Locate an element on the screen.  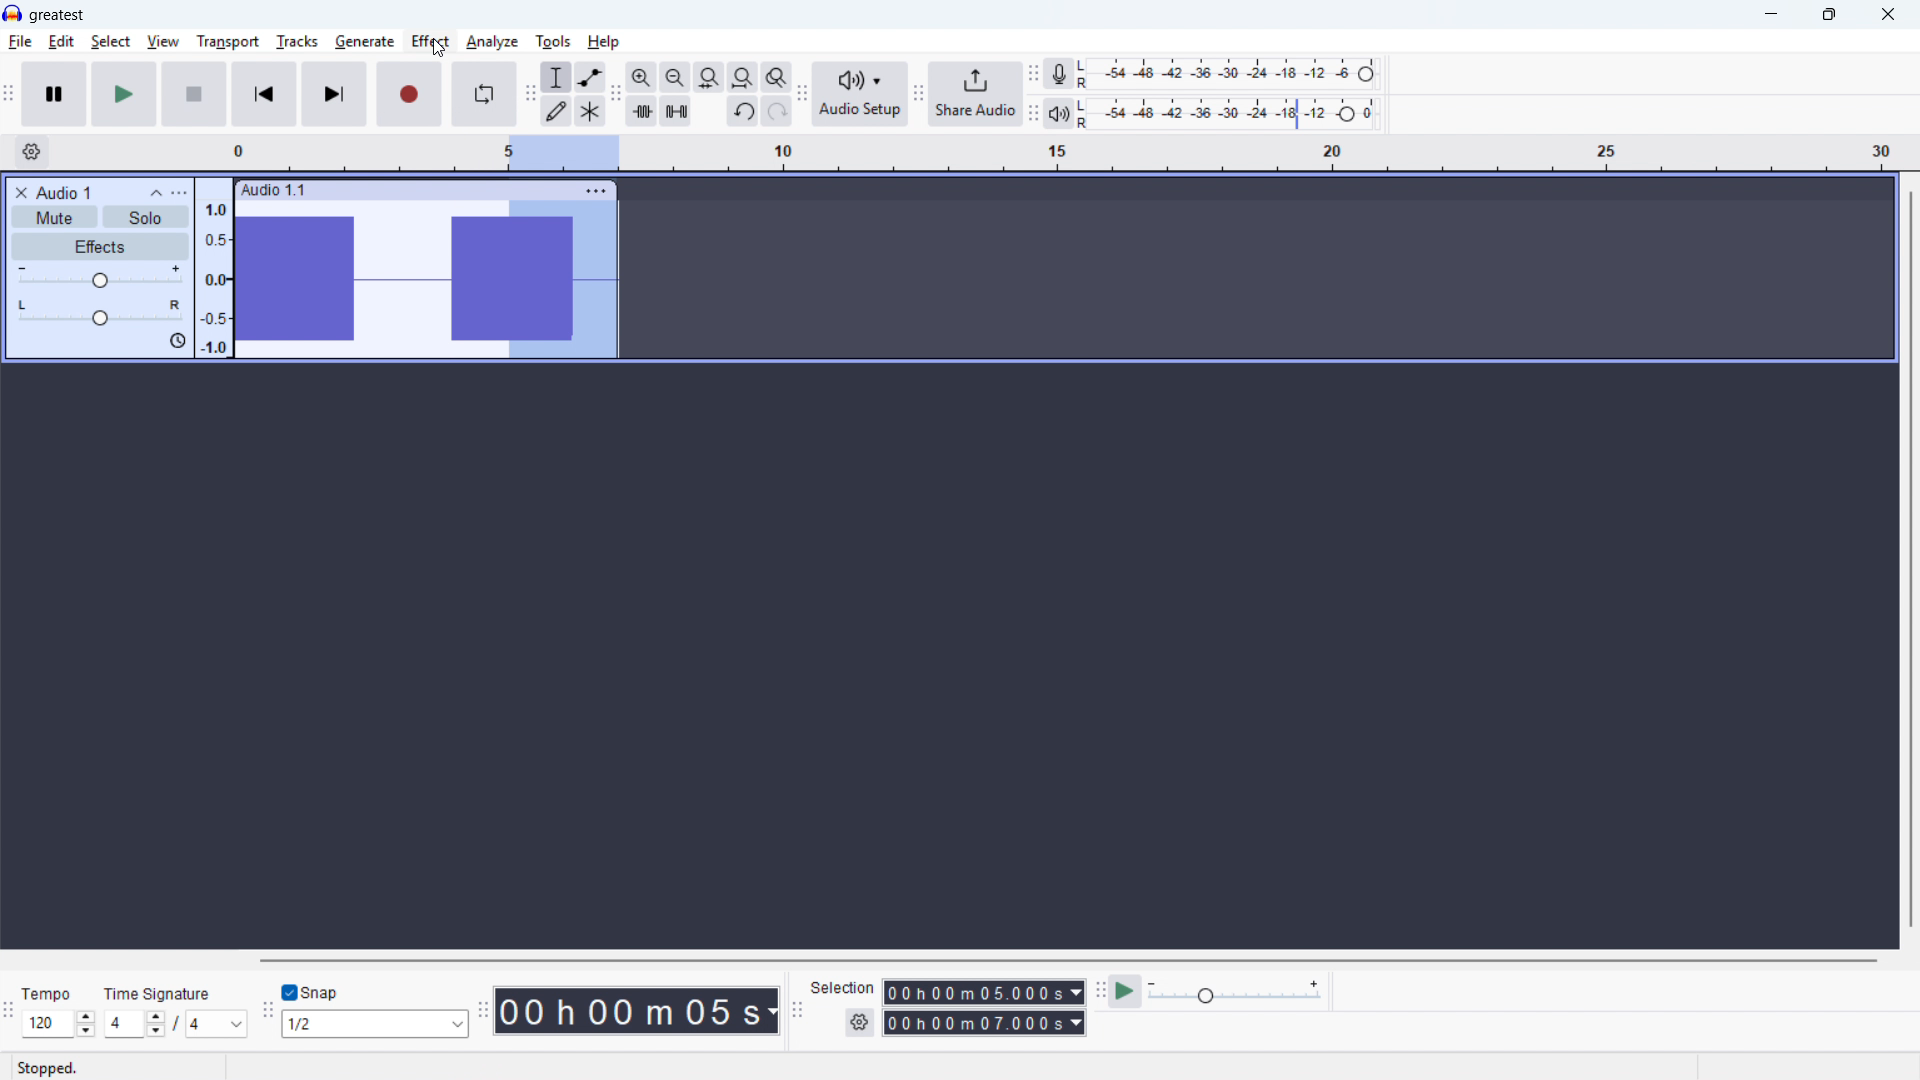
help is located at coordinates (604, 42).